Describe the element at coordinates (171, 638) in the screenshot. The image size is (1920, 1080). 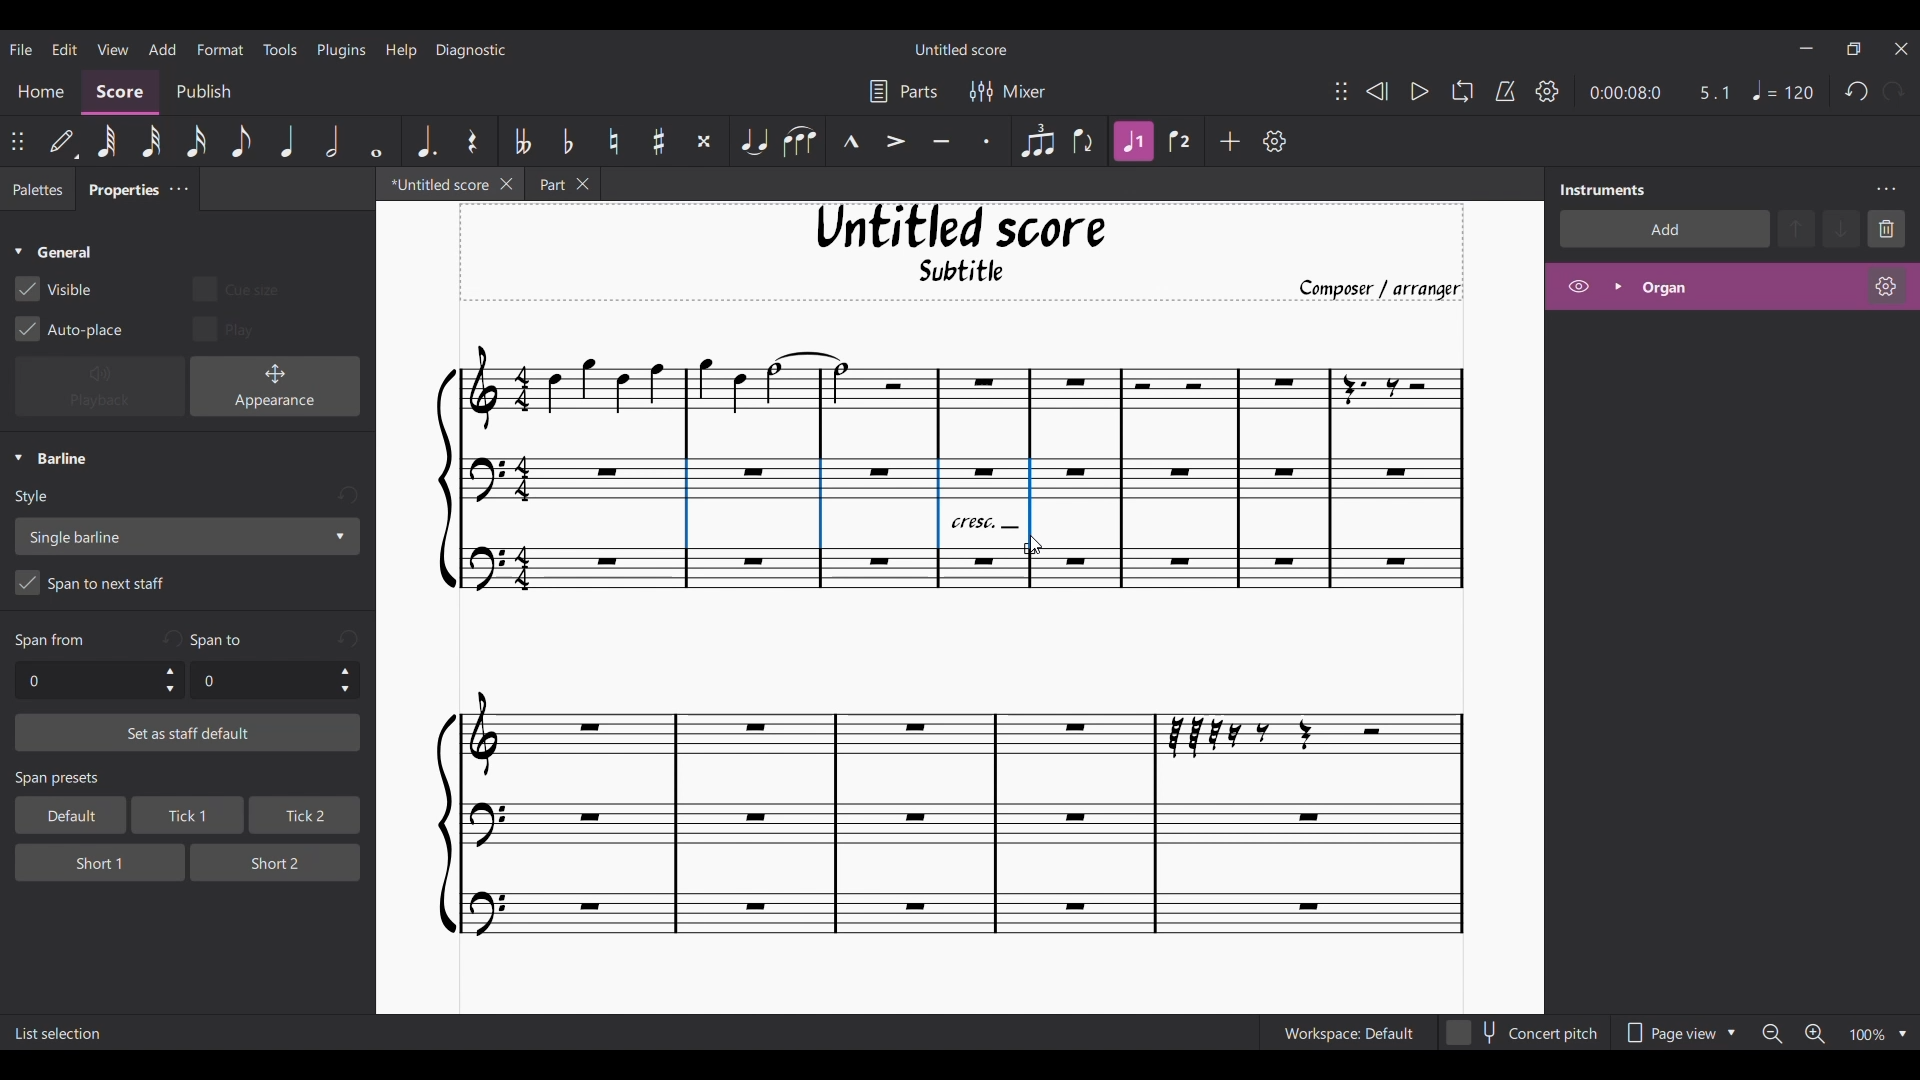
I see `Undo input made` at that location.